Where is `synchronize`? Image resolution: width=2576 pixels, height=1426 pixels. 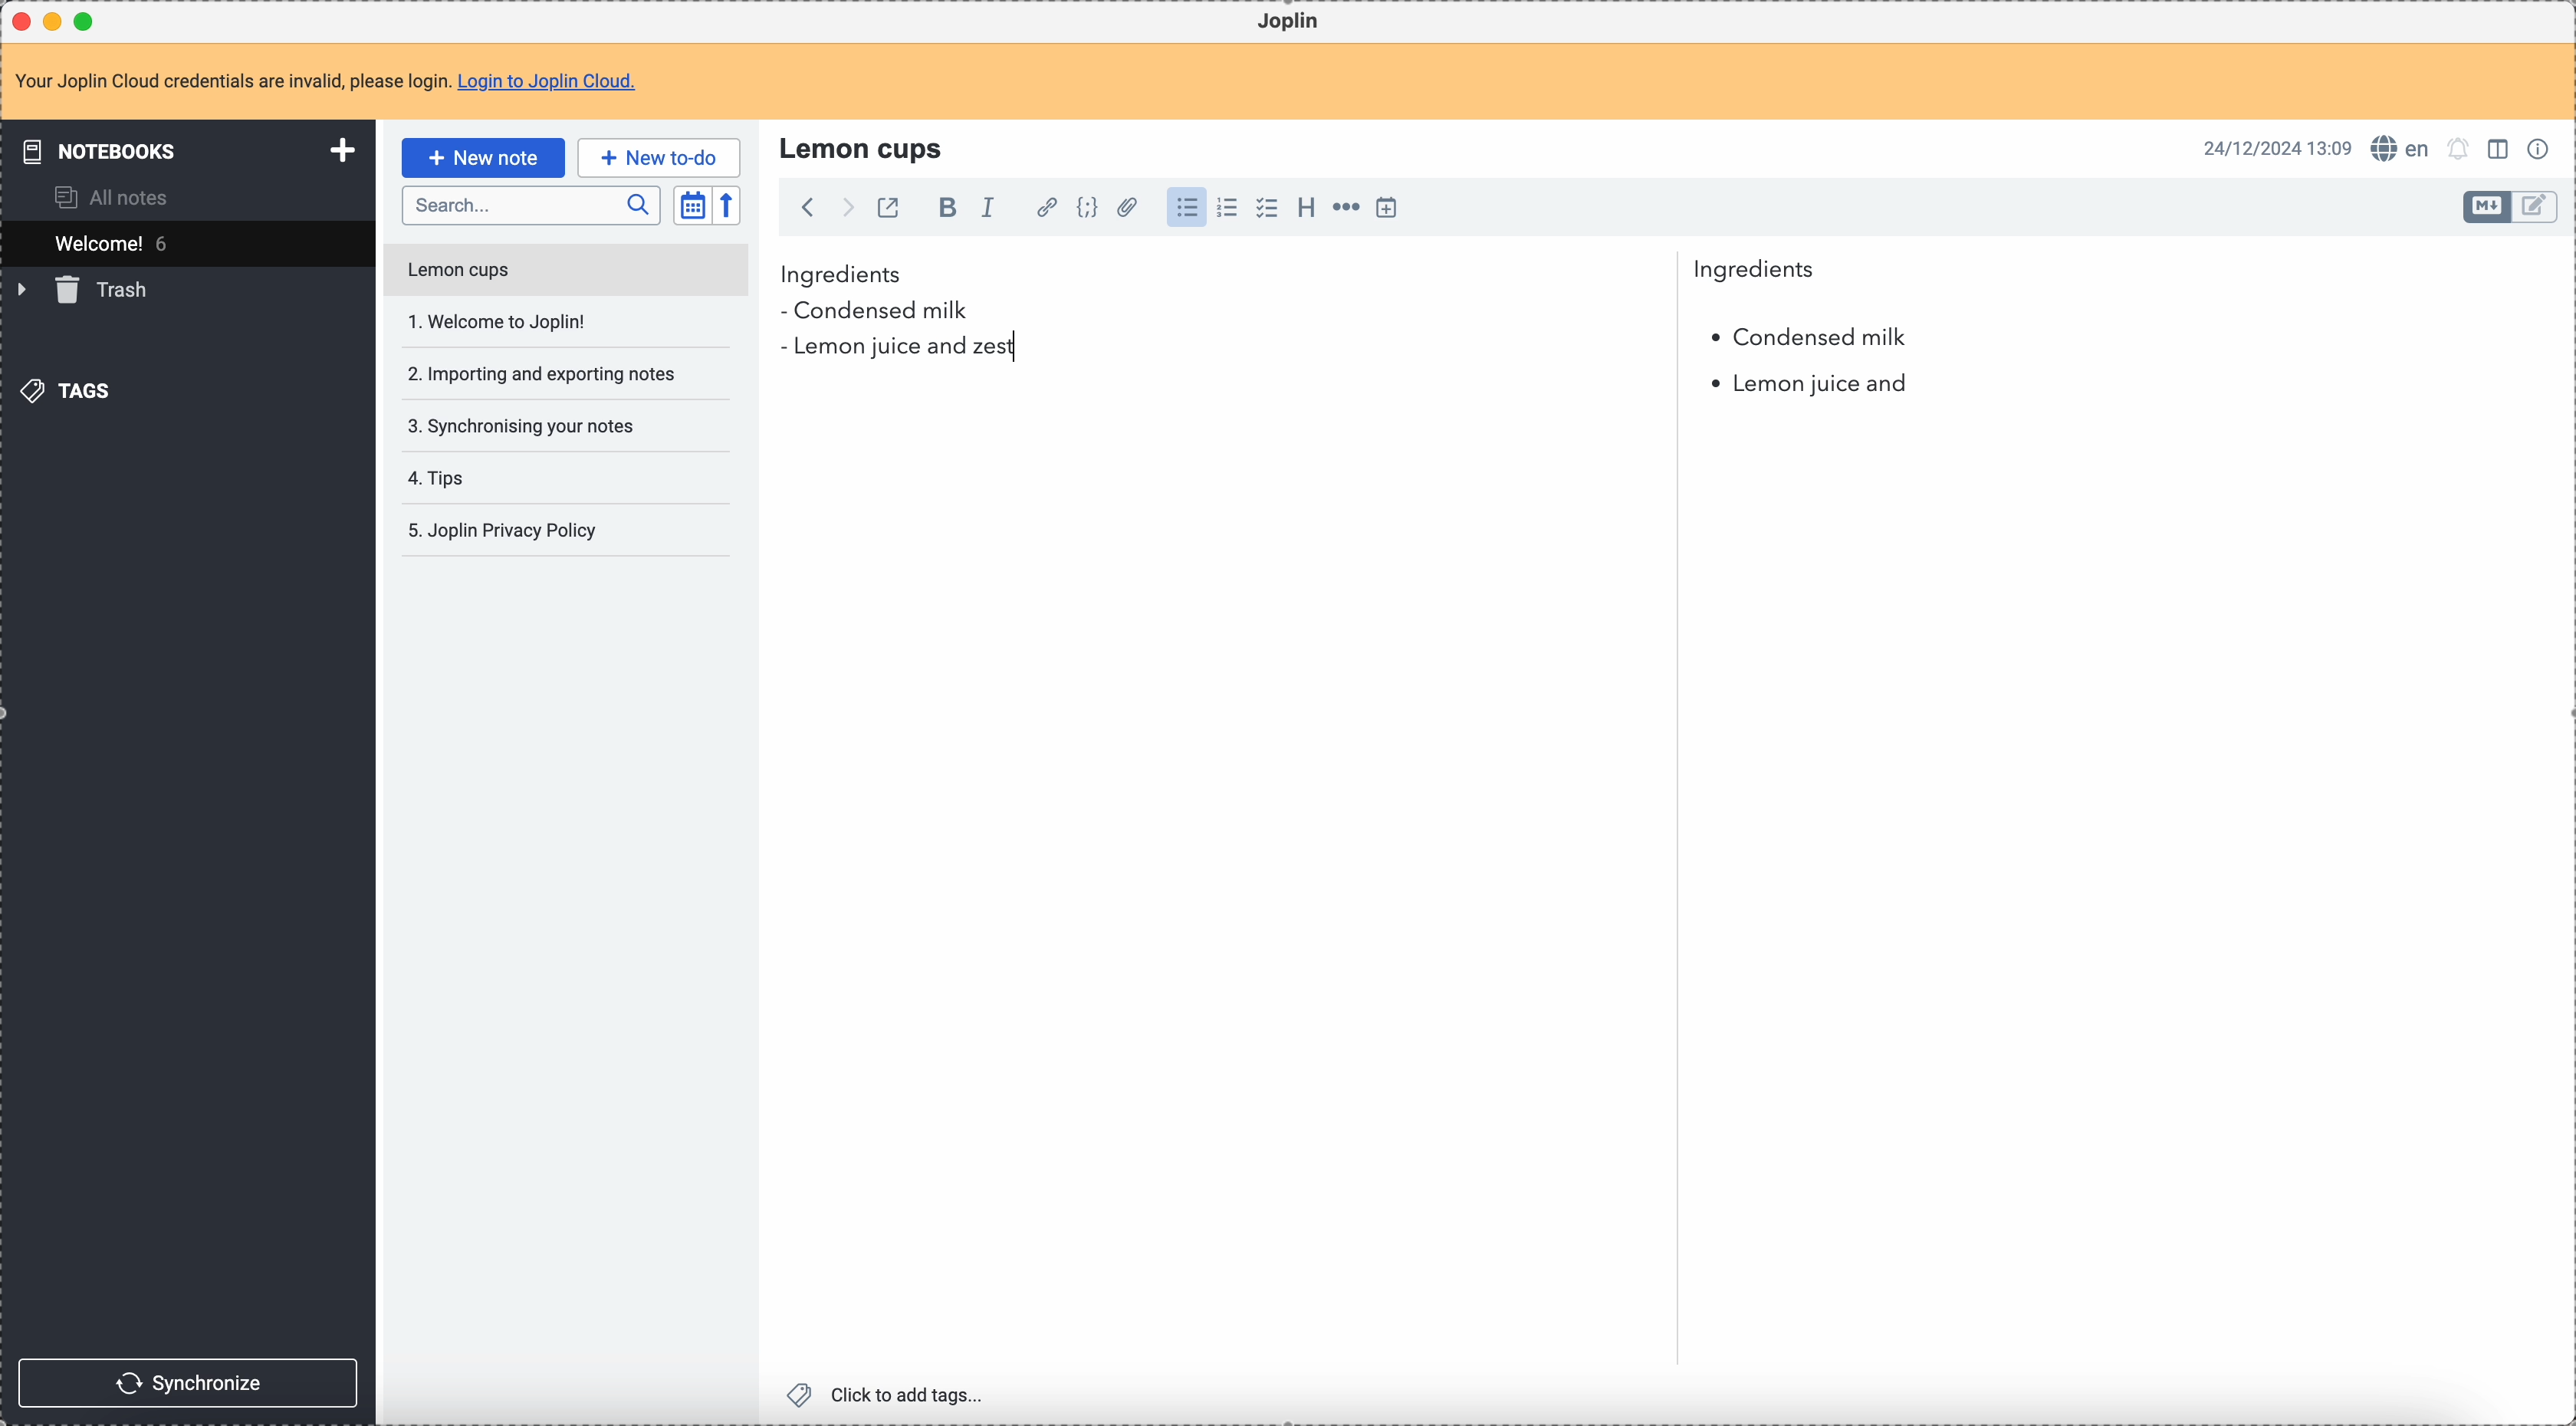 synchronize is located at coordinates (189, 1383).